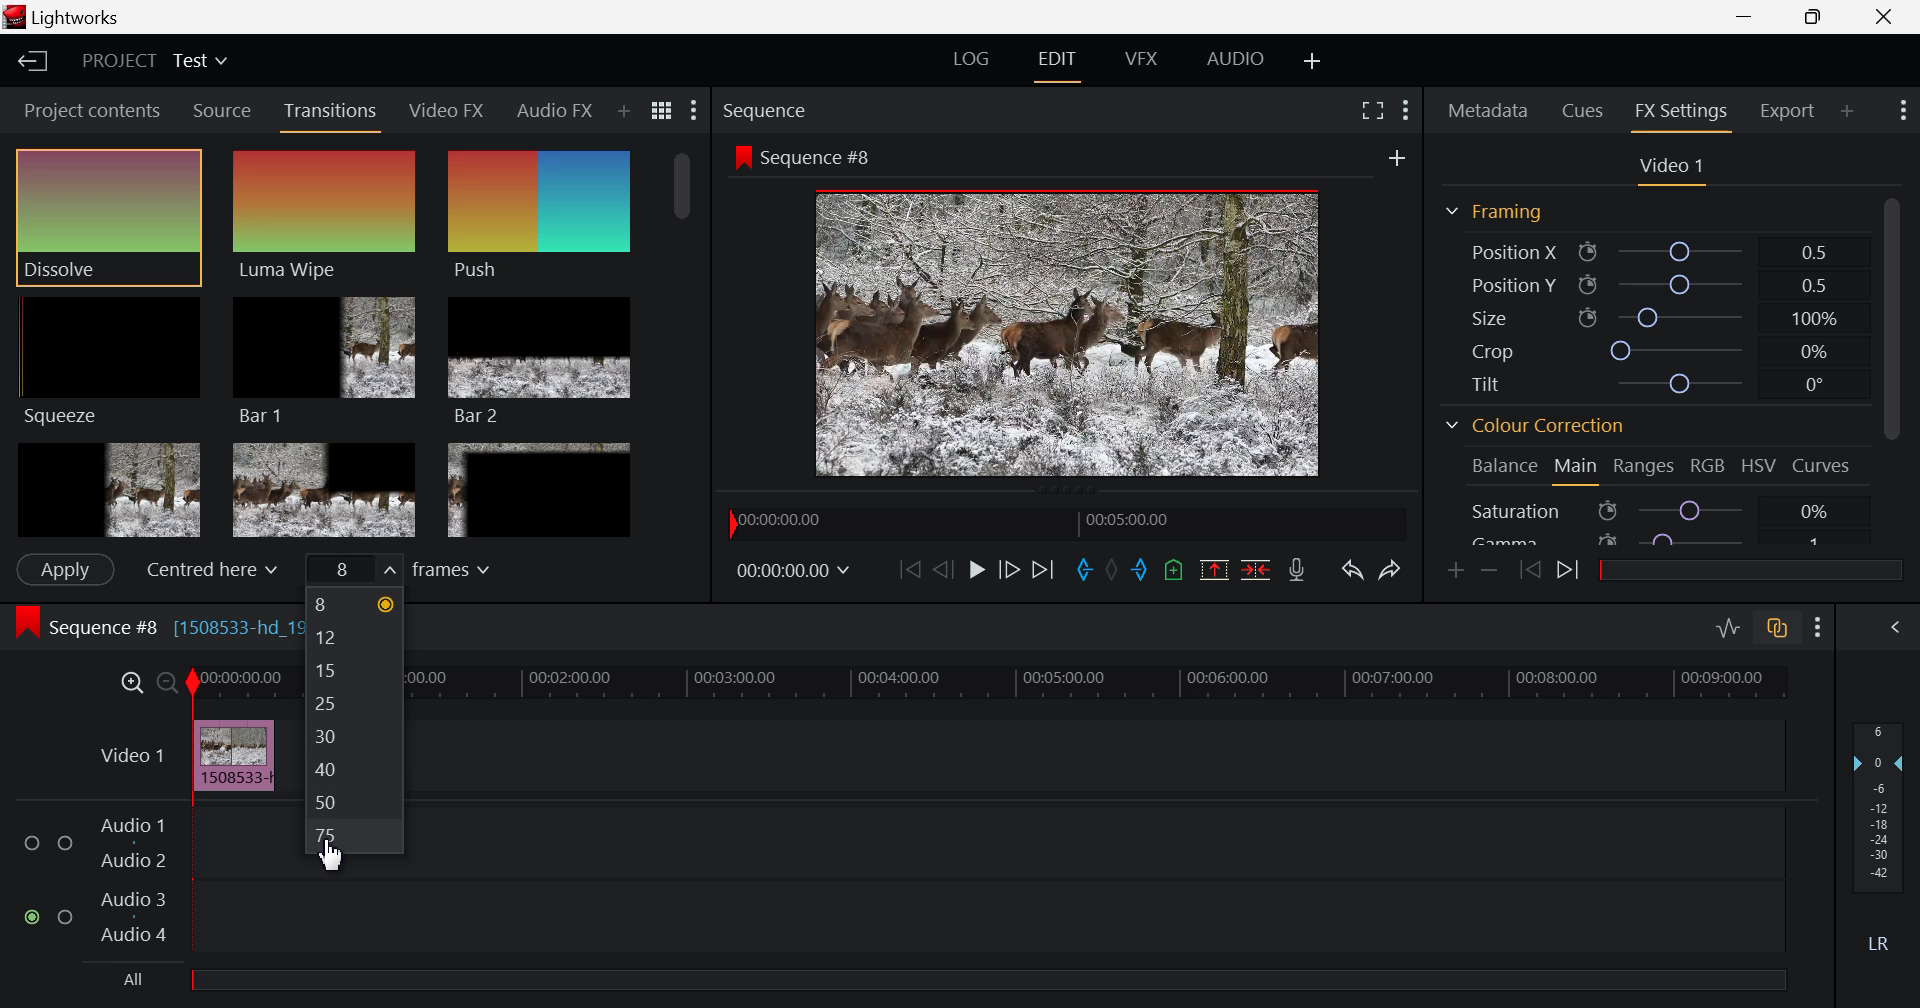 This screenshot has height=1008, width=1920. What do you see at coordinates (1062, 525) in the screenshot?
I see `Project Timeline Navigator` at bounding box center [1062, 525].